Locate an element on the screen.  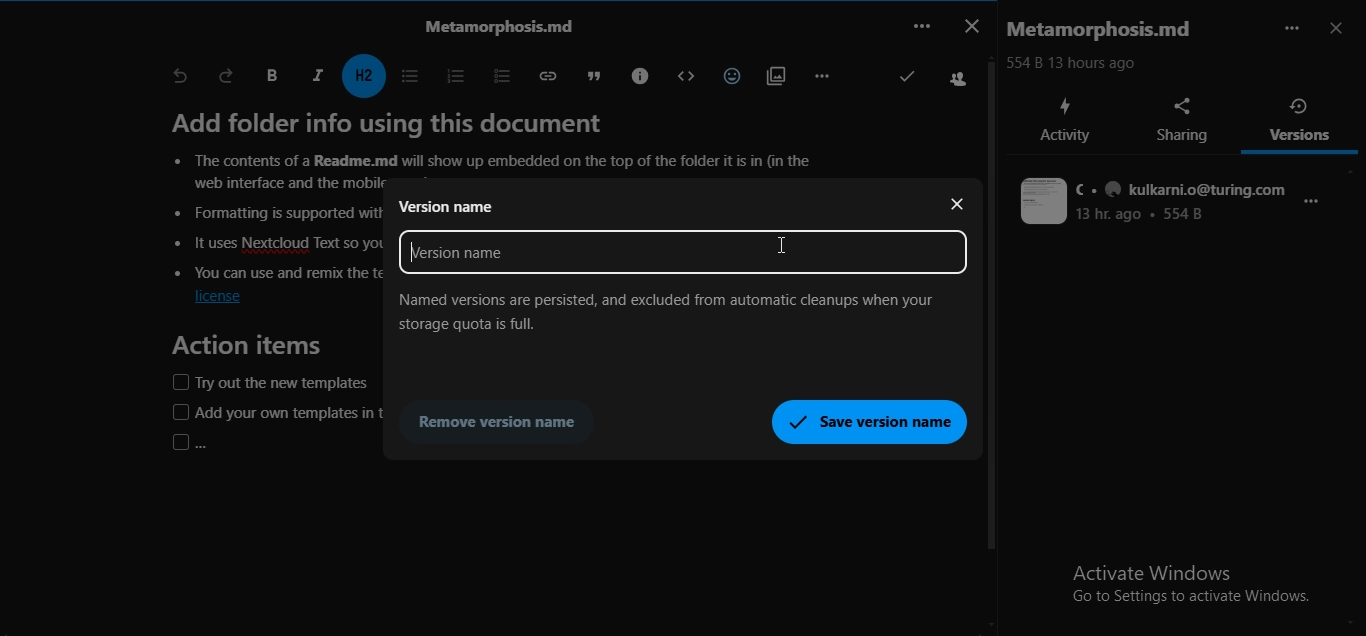
Action items is located at coordinates (244, 346).